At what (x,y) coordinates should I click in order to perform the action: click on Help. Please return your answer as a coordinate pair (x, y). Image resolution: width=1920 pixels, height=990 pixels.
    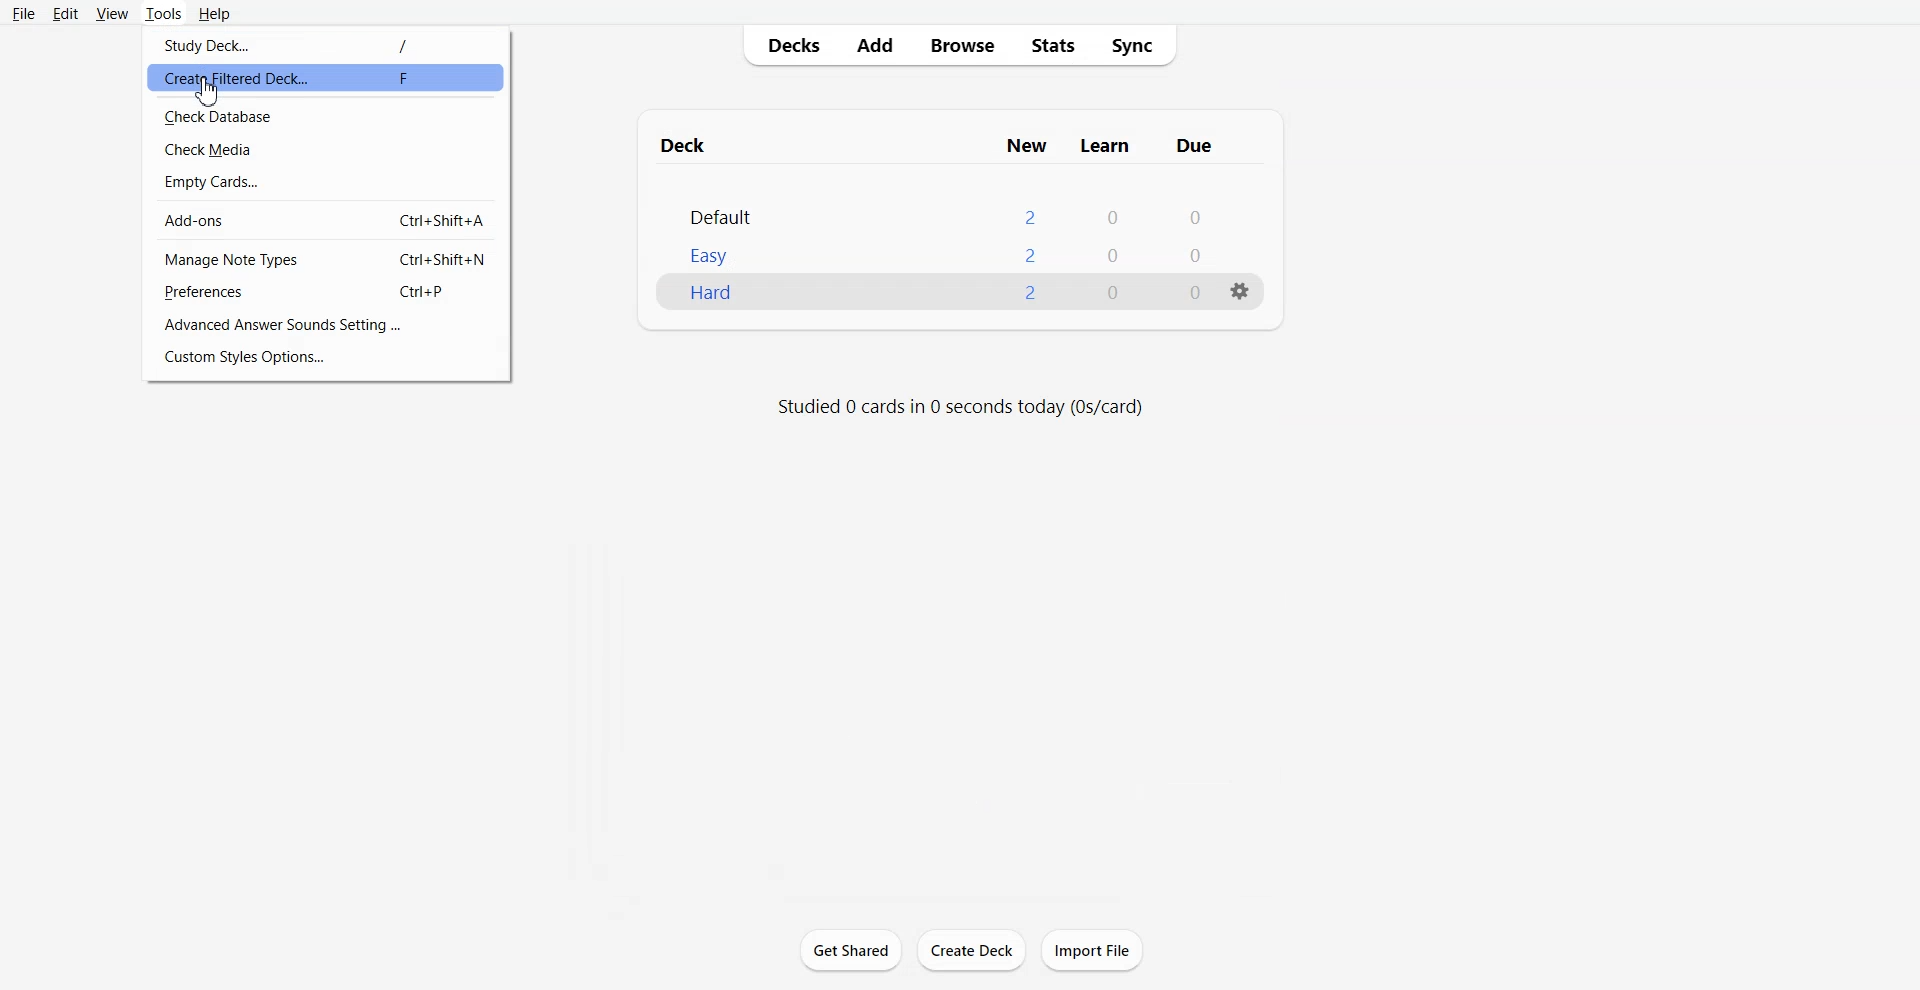
    Looking at the image, I should click on (216, 14).